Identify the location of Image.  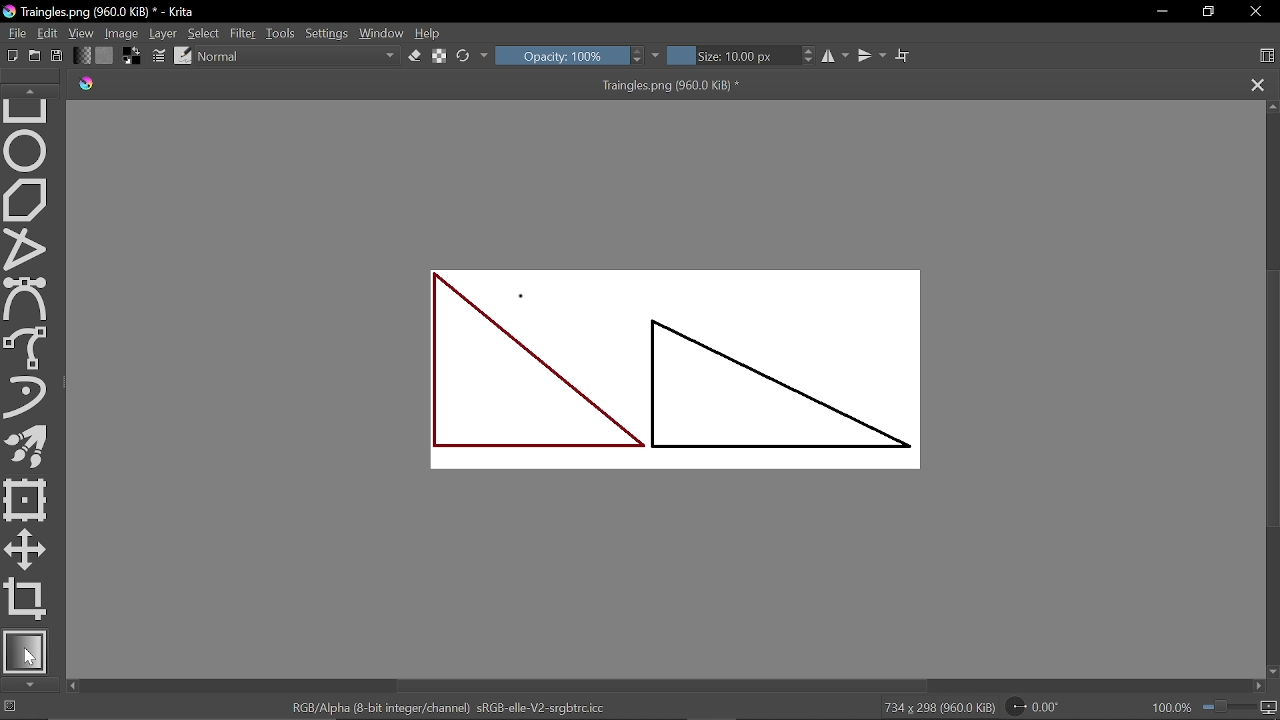
(121, 33).